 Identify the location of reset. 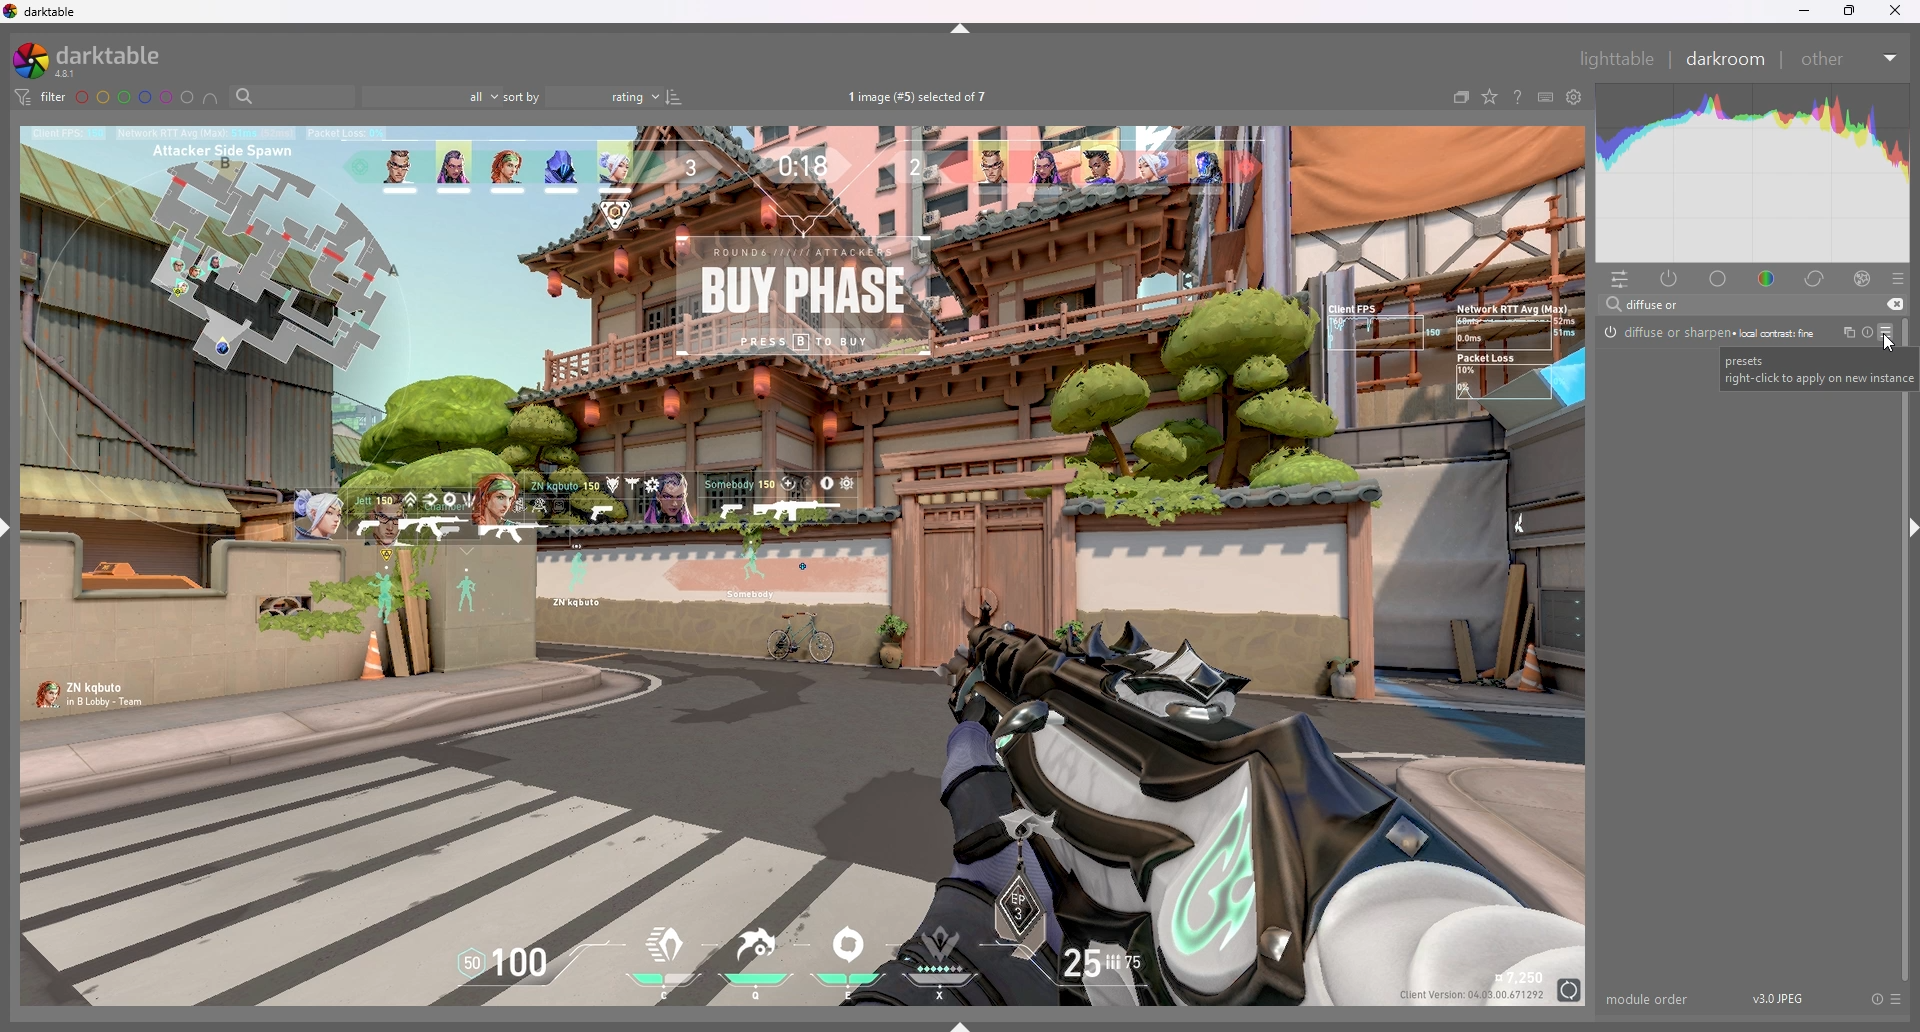
(1876, 998).